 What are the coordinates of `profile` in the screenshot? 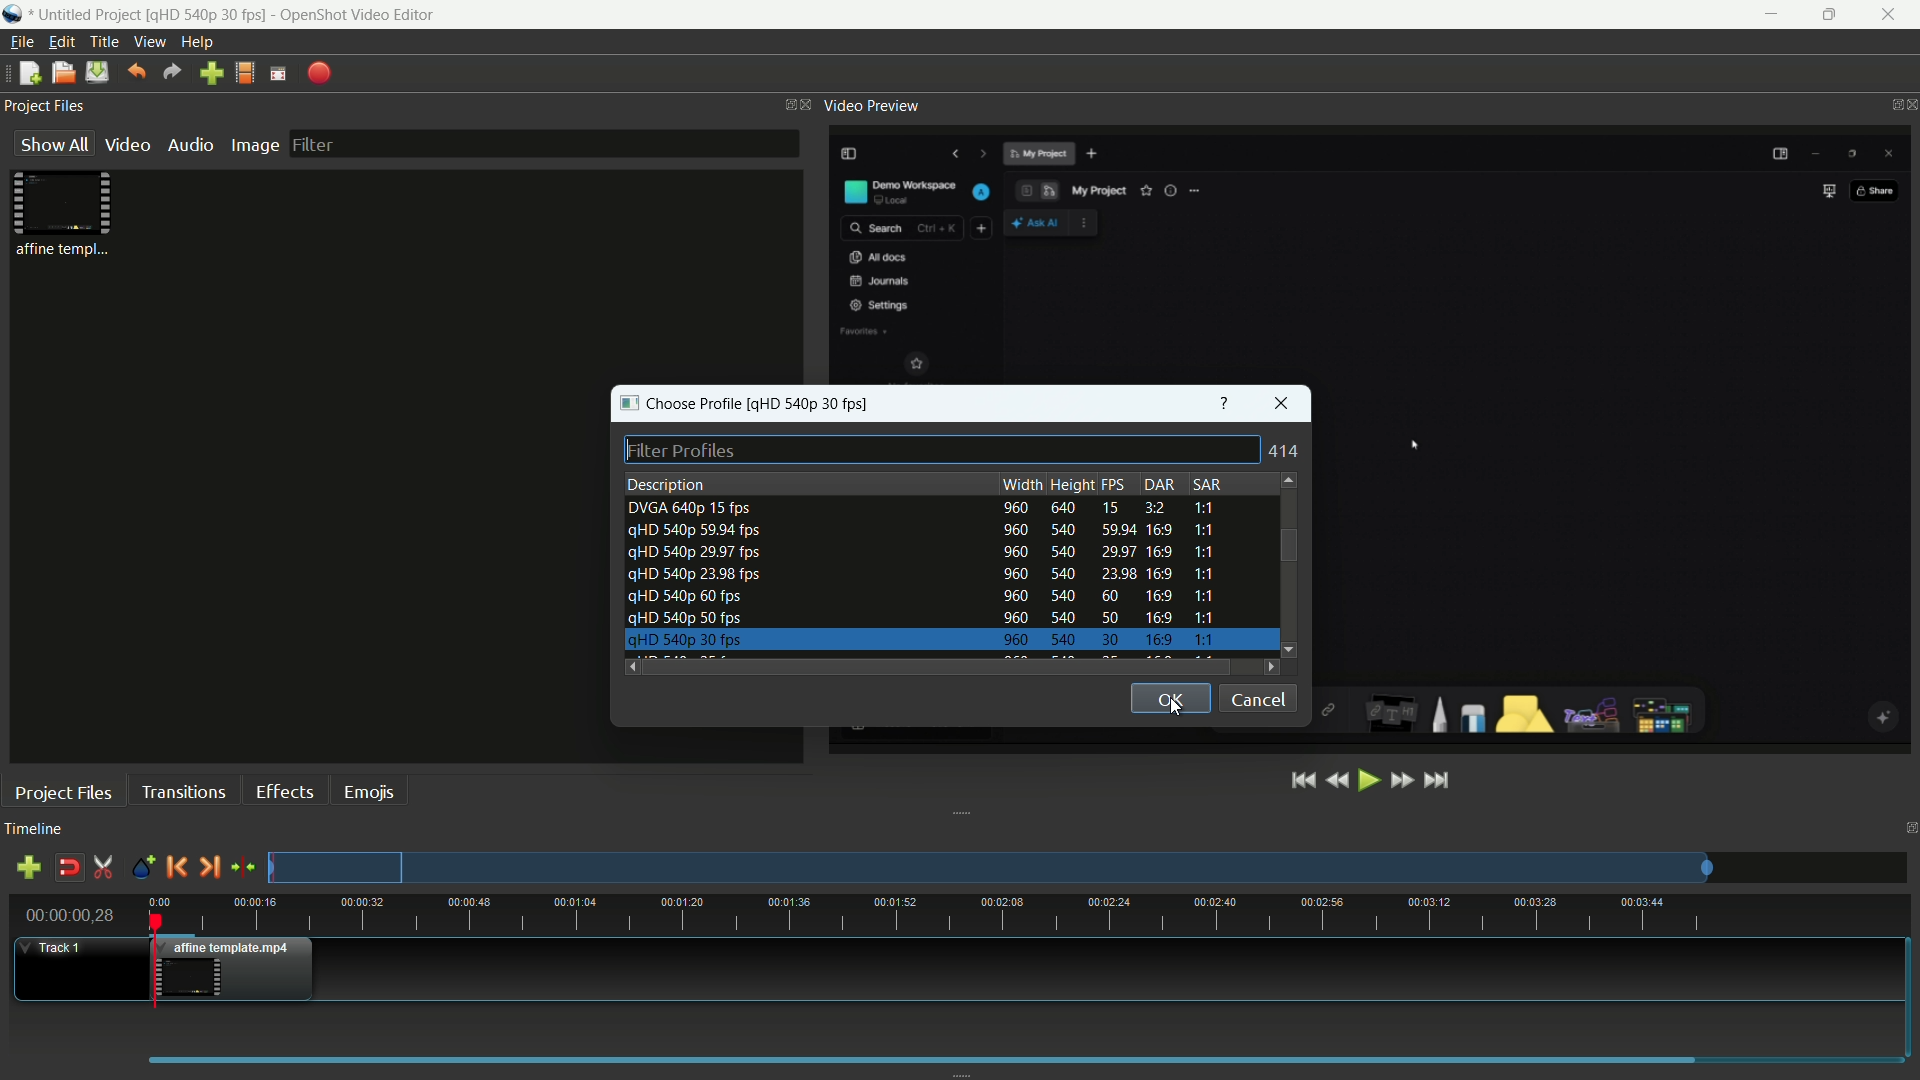 It's located at (209, 13).